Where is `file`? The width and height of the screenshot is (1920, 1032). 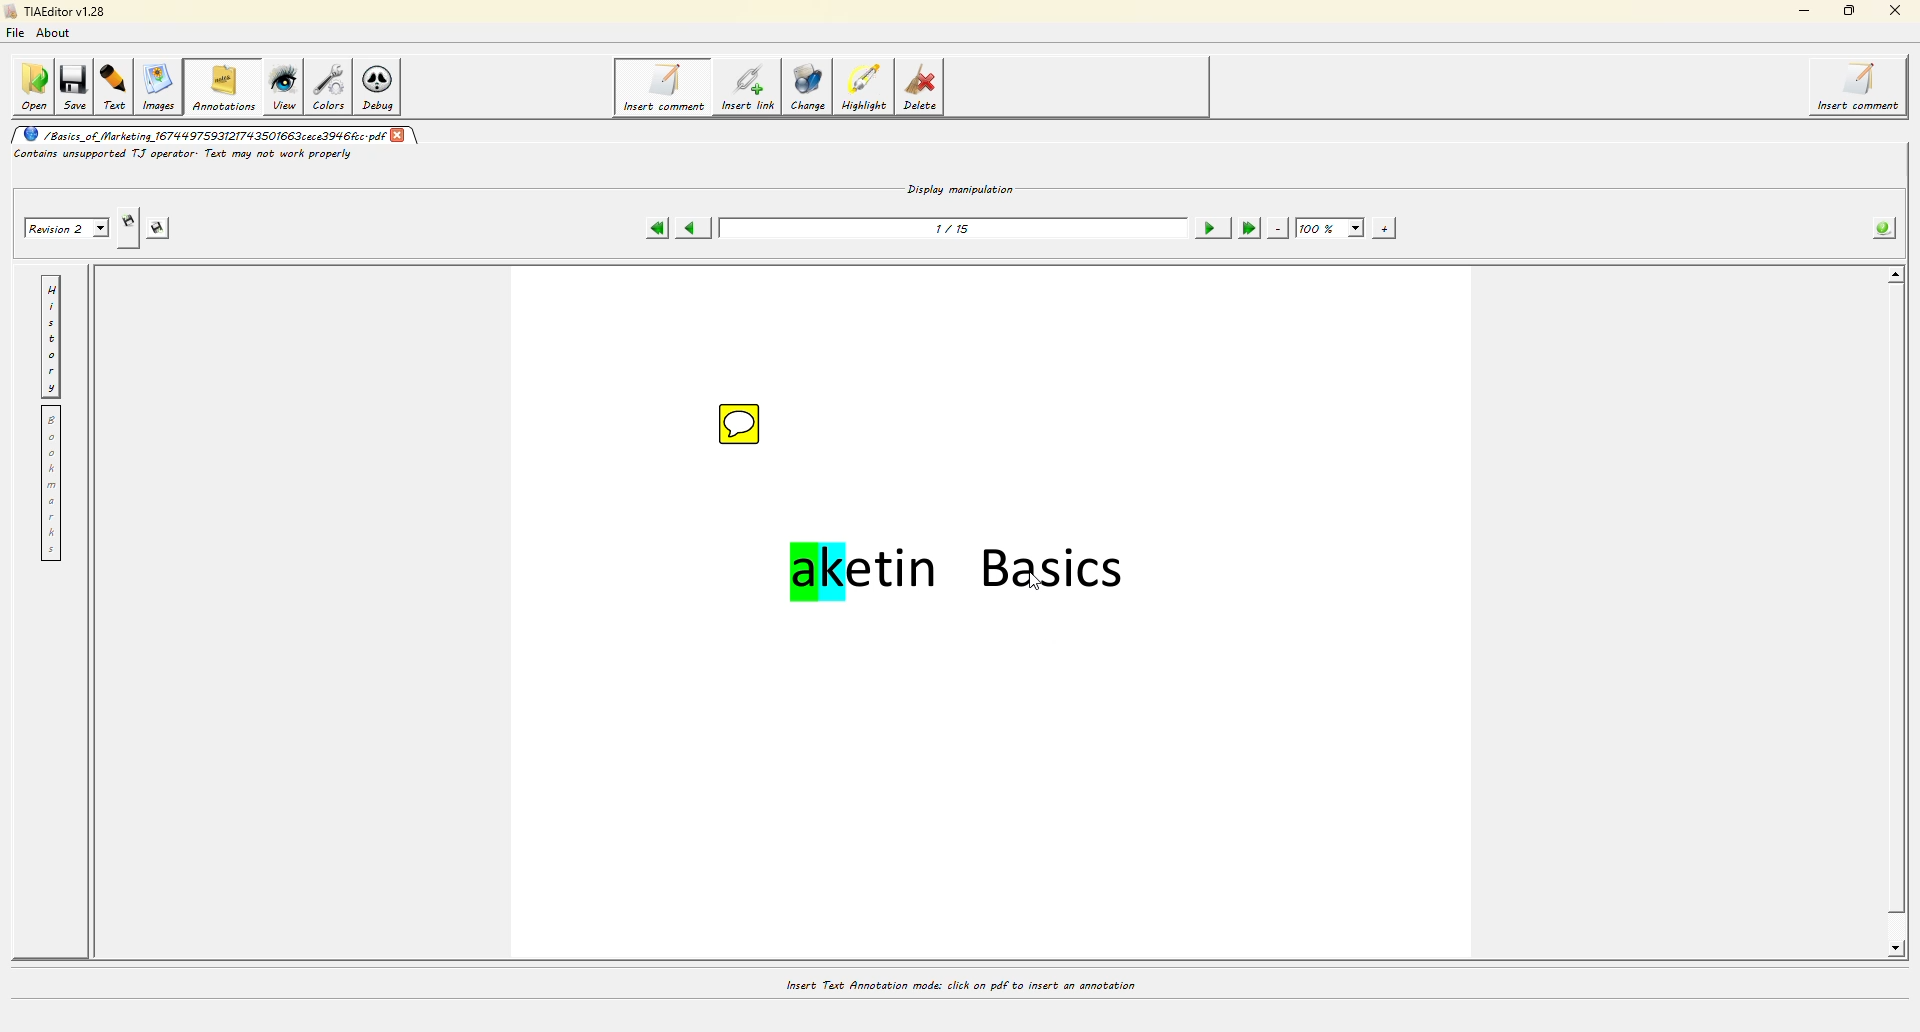
file is located at coordinates (18, 31).